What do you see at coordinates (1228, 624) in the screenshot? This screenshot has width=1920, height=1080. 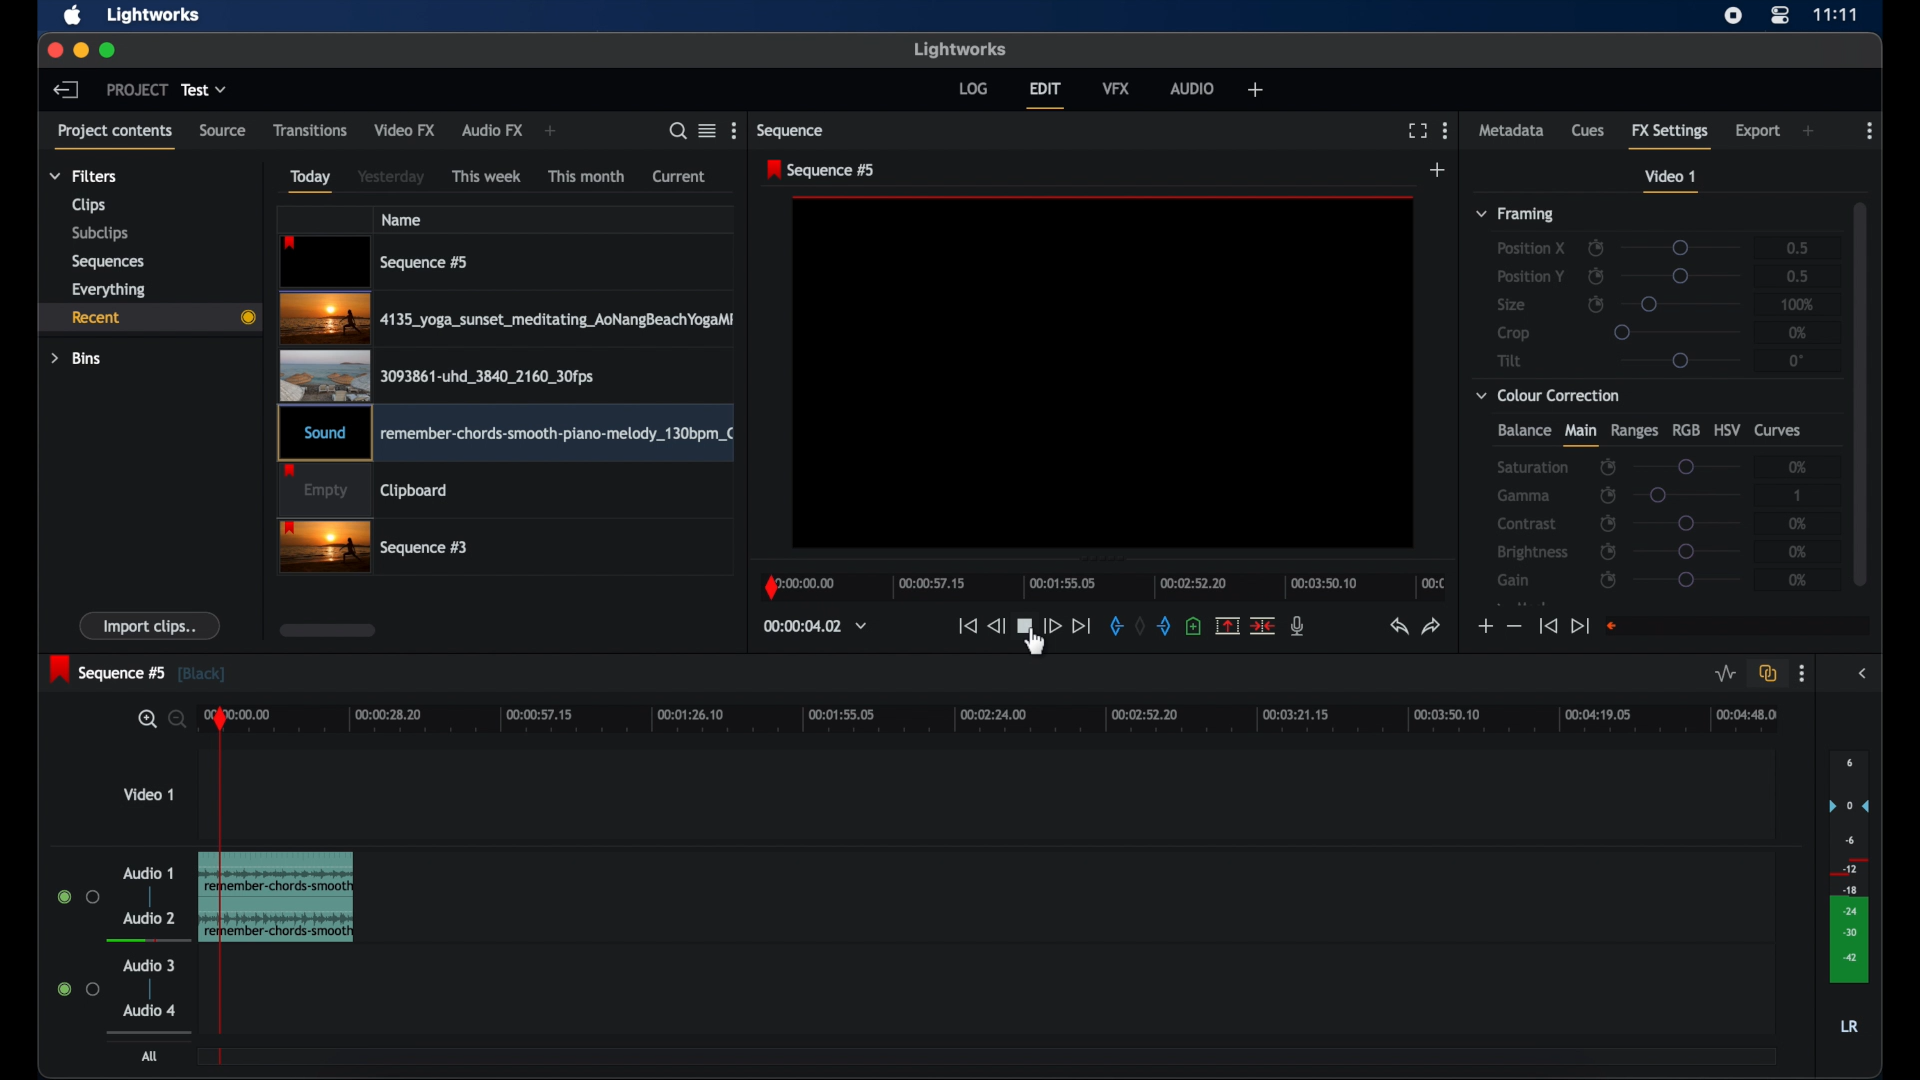 I see `remove marked section` at bounding box center [1228, 624].